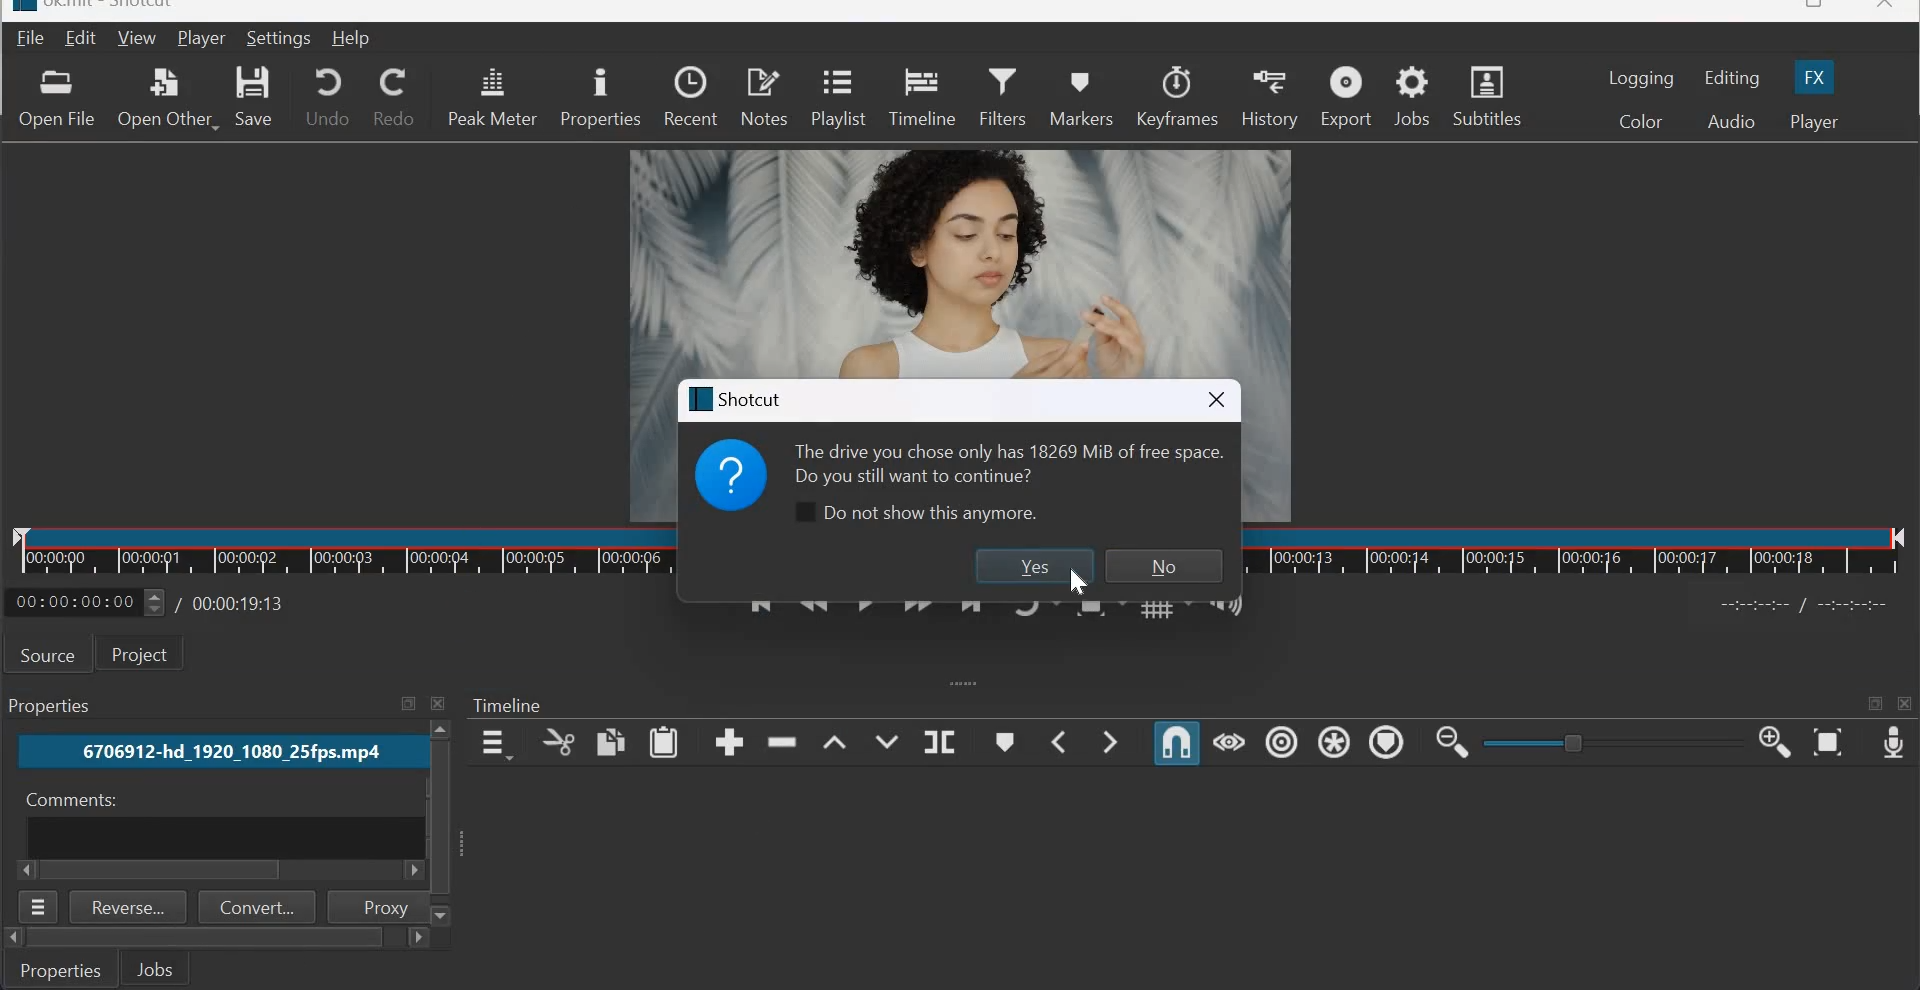  What do you see at coordinates (1642, 78) in the screenshot?
I see `Logging` at bounding box center [1642, 78].